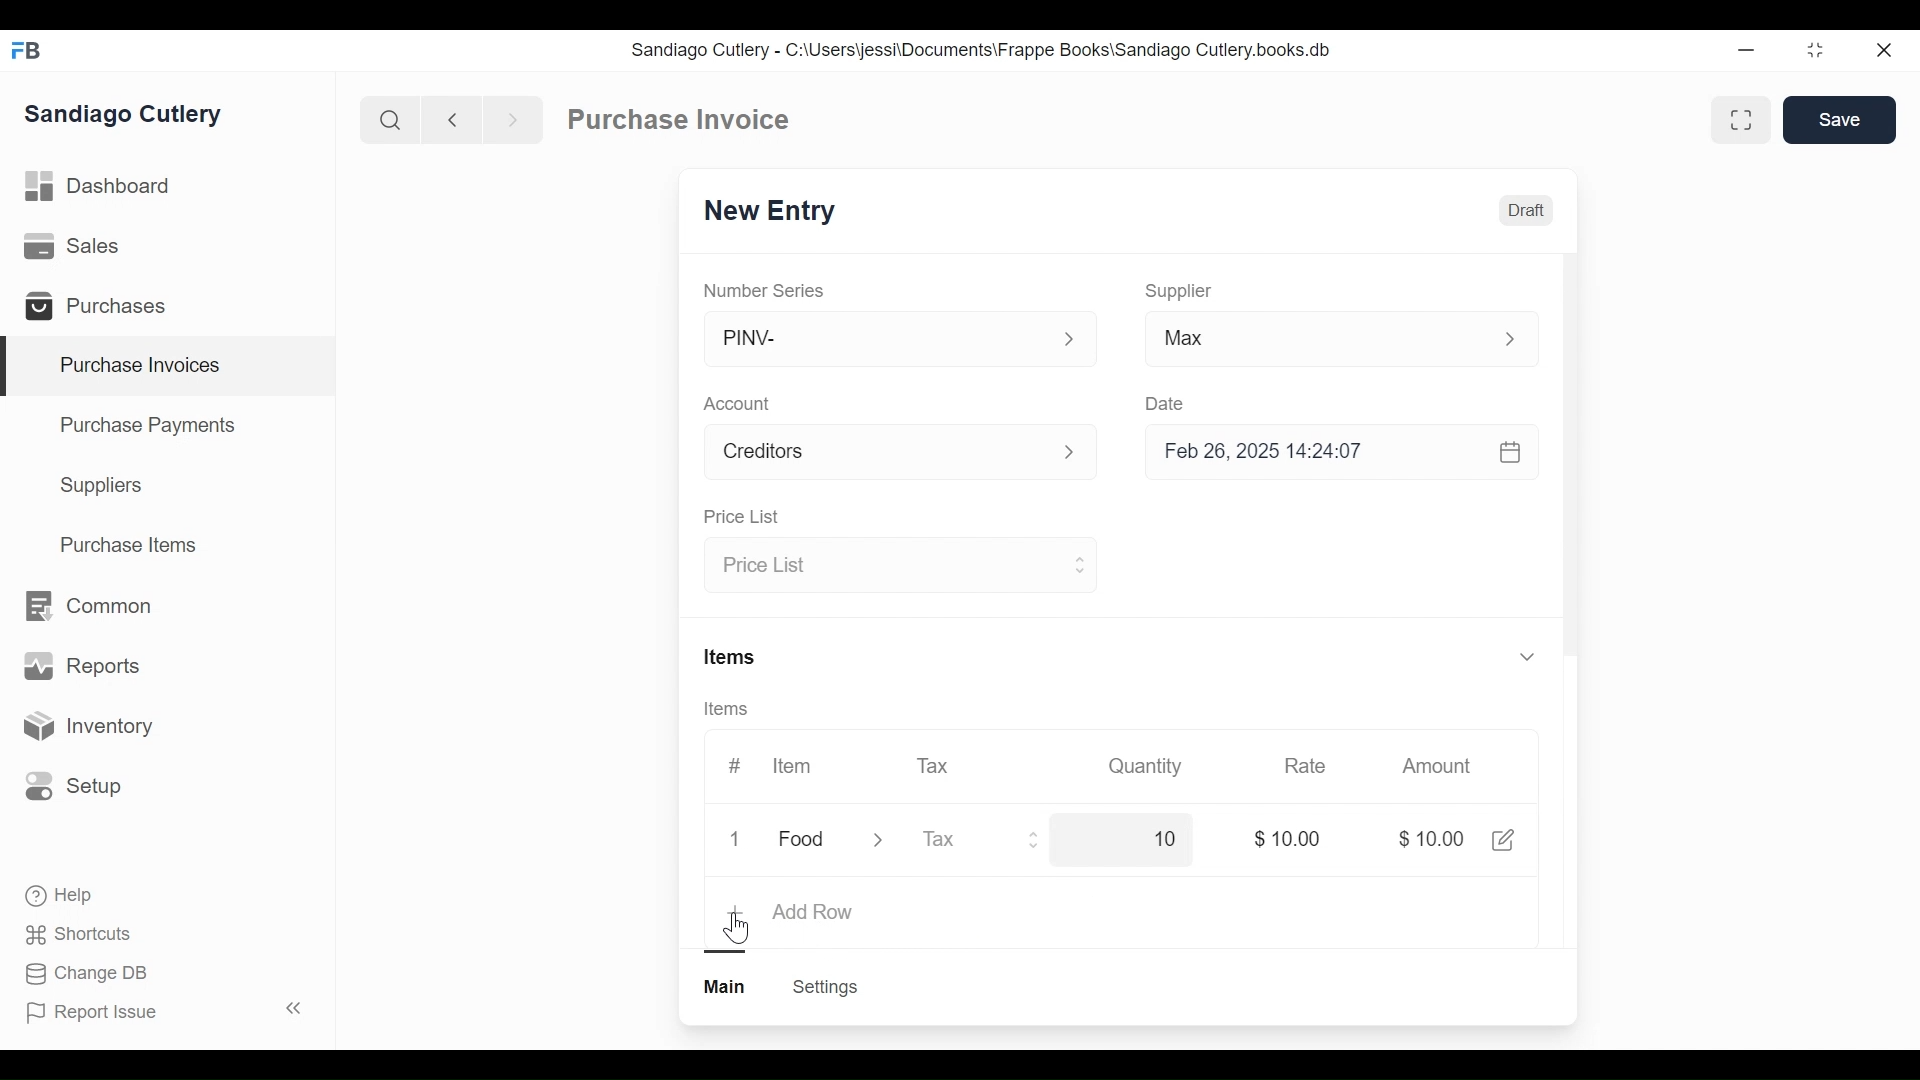 The height and width of the screenshot is (1080, 1920). What do you see at coordinates (775, 212) in the screenshot?
I see `New Entry` at bounding box center [775, 212].